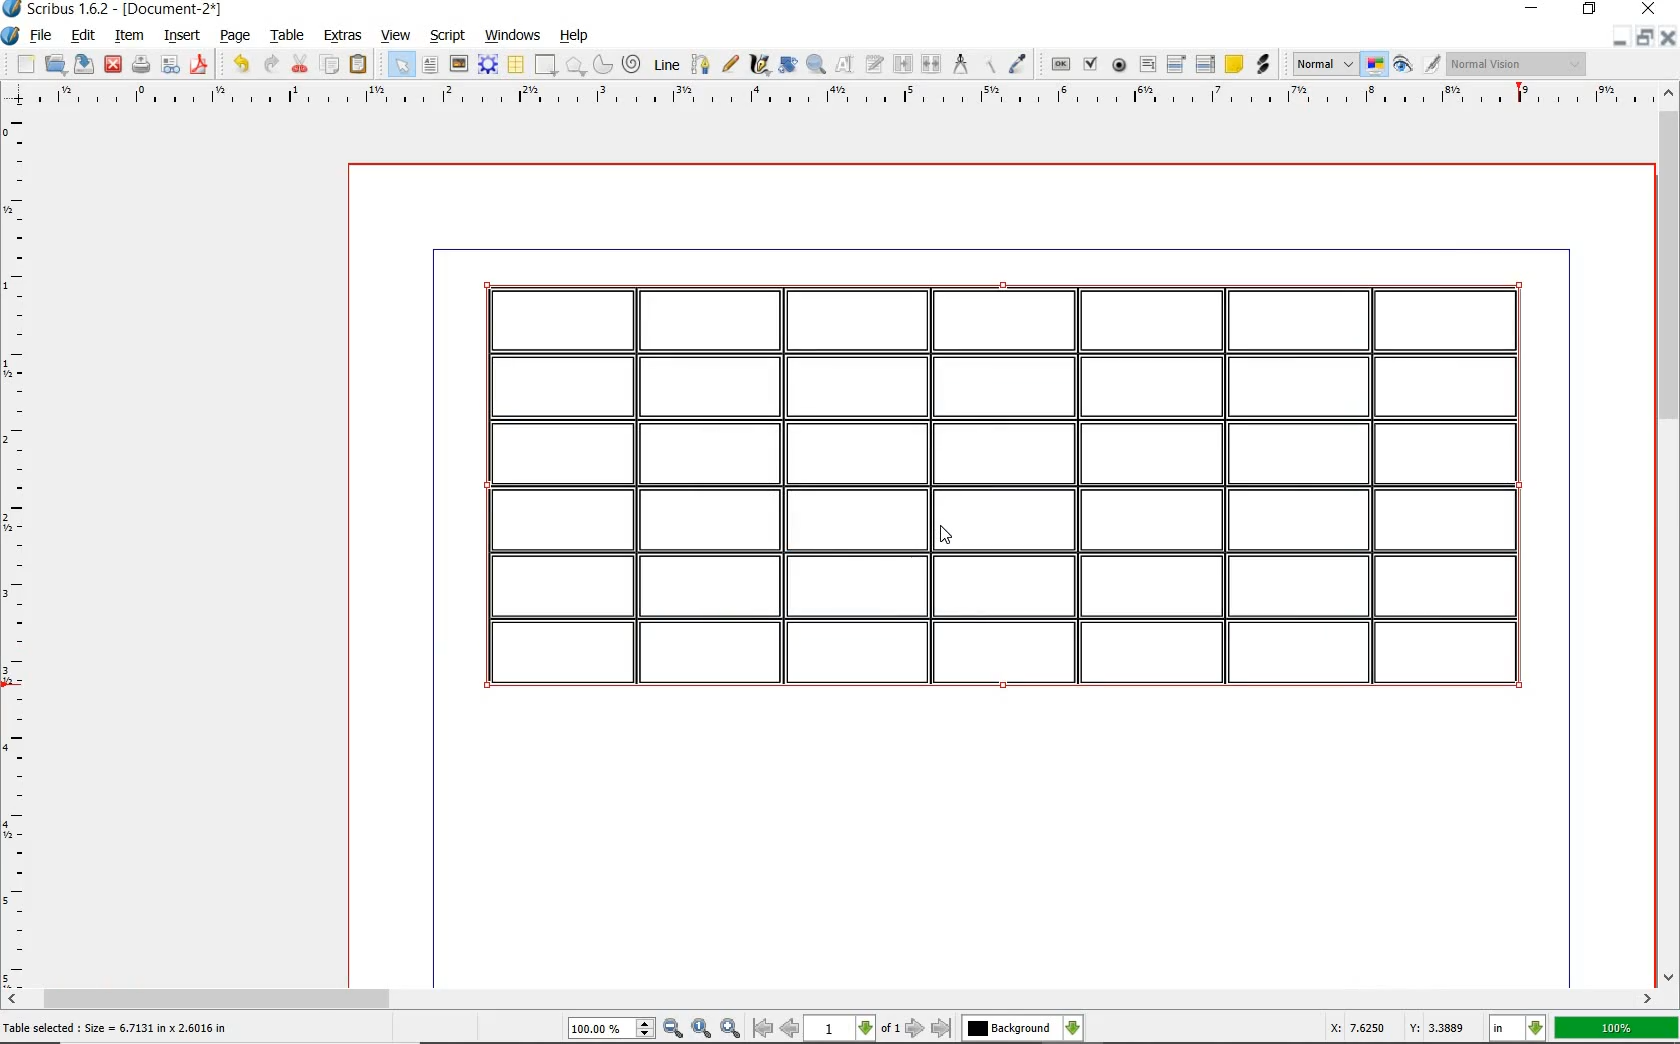 This screenshot has width=1680, height=1044. What do you see at coordinates (238, 38) in the screenshot?
I see `page` at bounding box center [238, 38].